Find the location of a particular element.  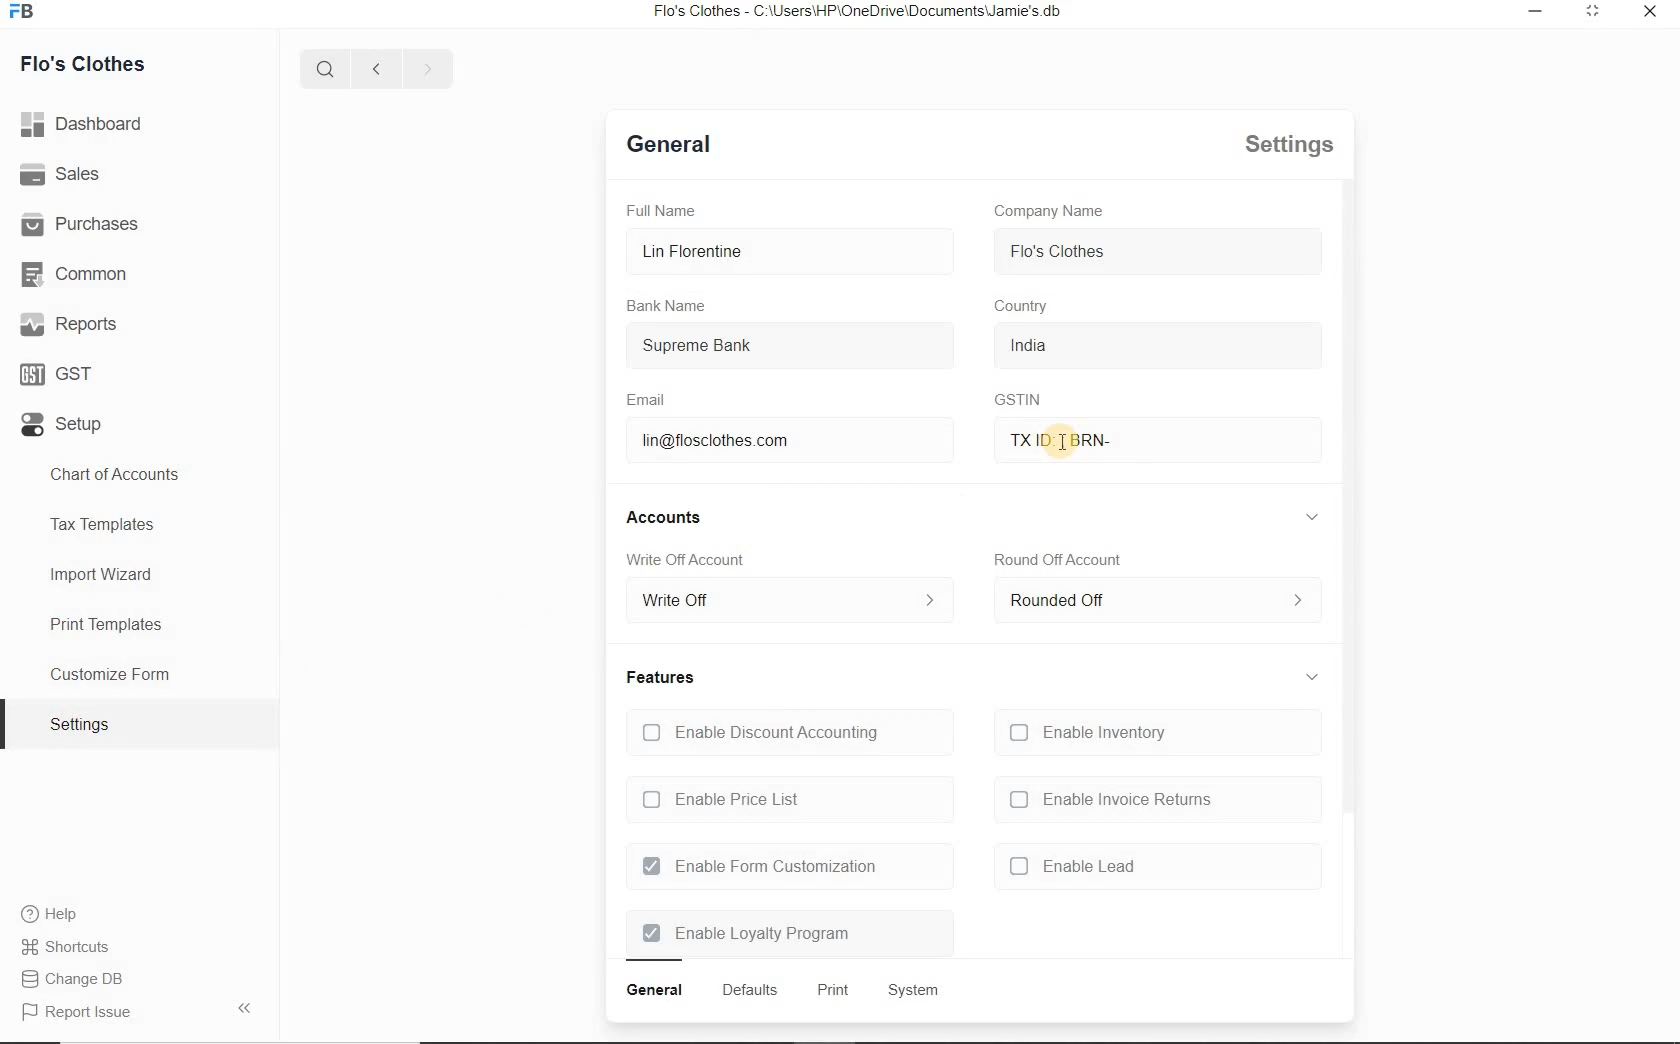

Change DB is located at coordinates (79, 946).